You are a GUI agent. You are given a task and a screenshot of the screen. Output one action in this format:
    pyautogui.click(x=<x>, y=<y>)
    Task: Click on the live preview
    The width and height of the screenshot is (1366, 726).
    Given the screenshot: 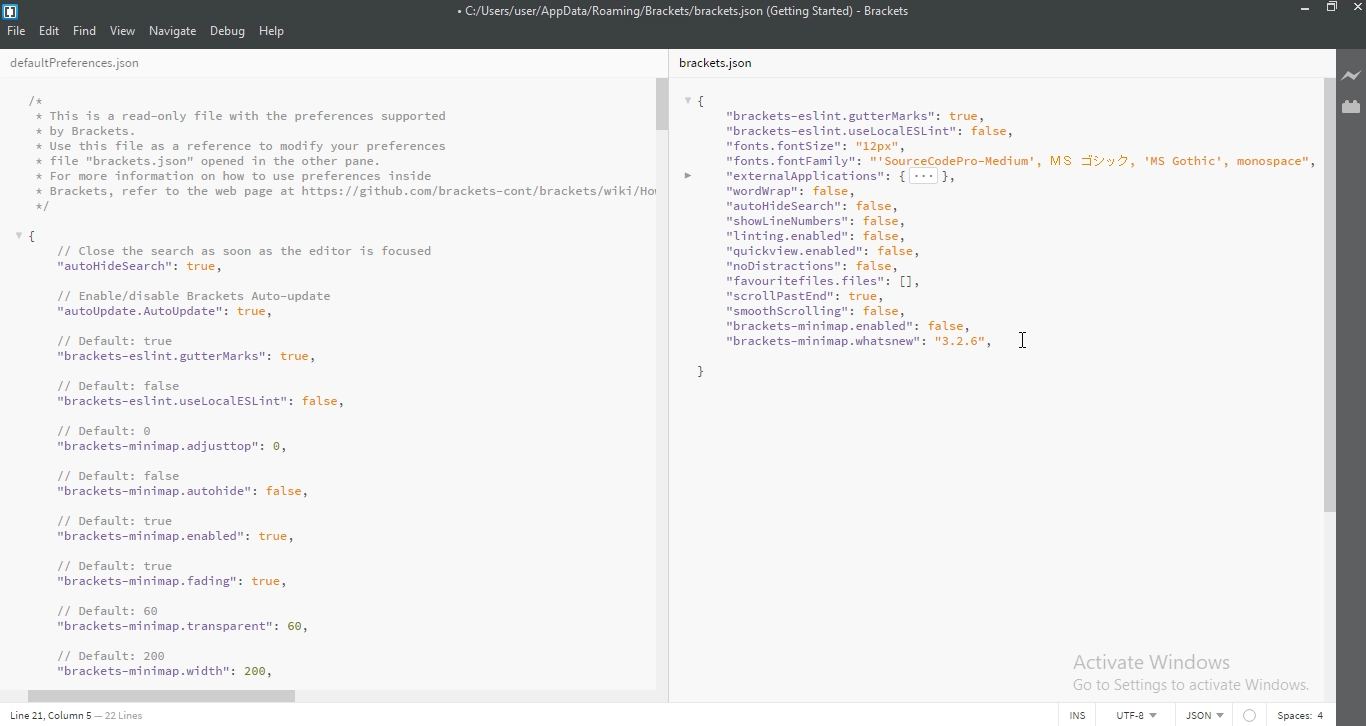 What is the action you would take?
    pyautogui.click(x=1352, y=79)
    